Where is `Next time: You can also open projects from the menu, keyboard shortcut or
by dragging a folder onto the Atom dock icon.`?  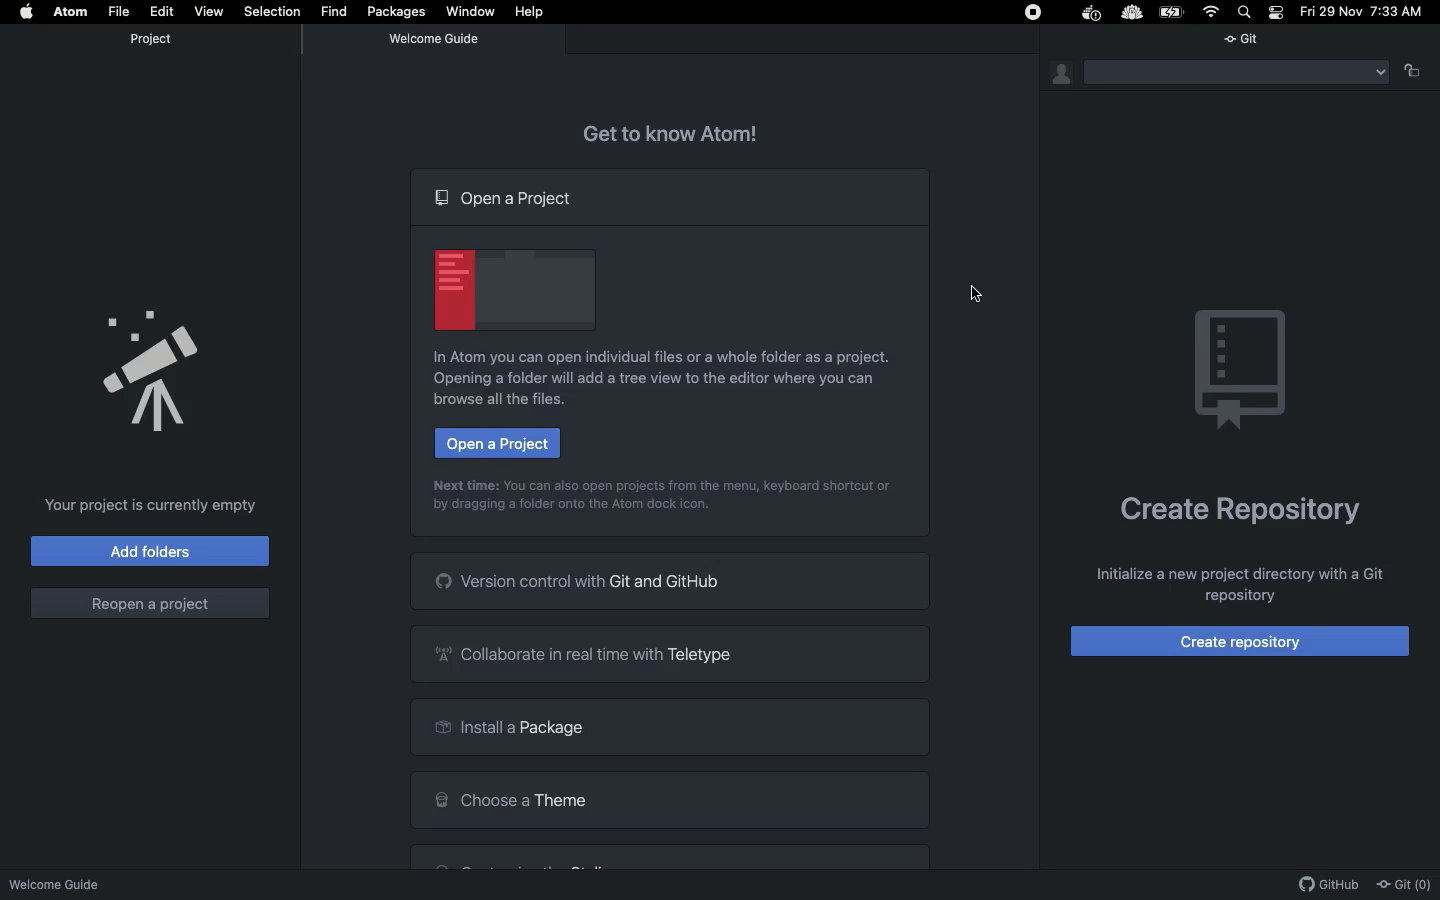 Next time: You can also open projects from the menu, keyboard shortcut or
by dragging a folder onto the Atom dock icon. is located at coordinates (654, 501).